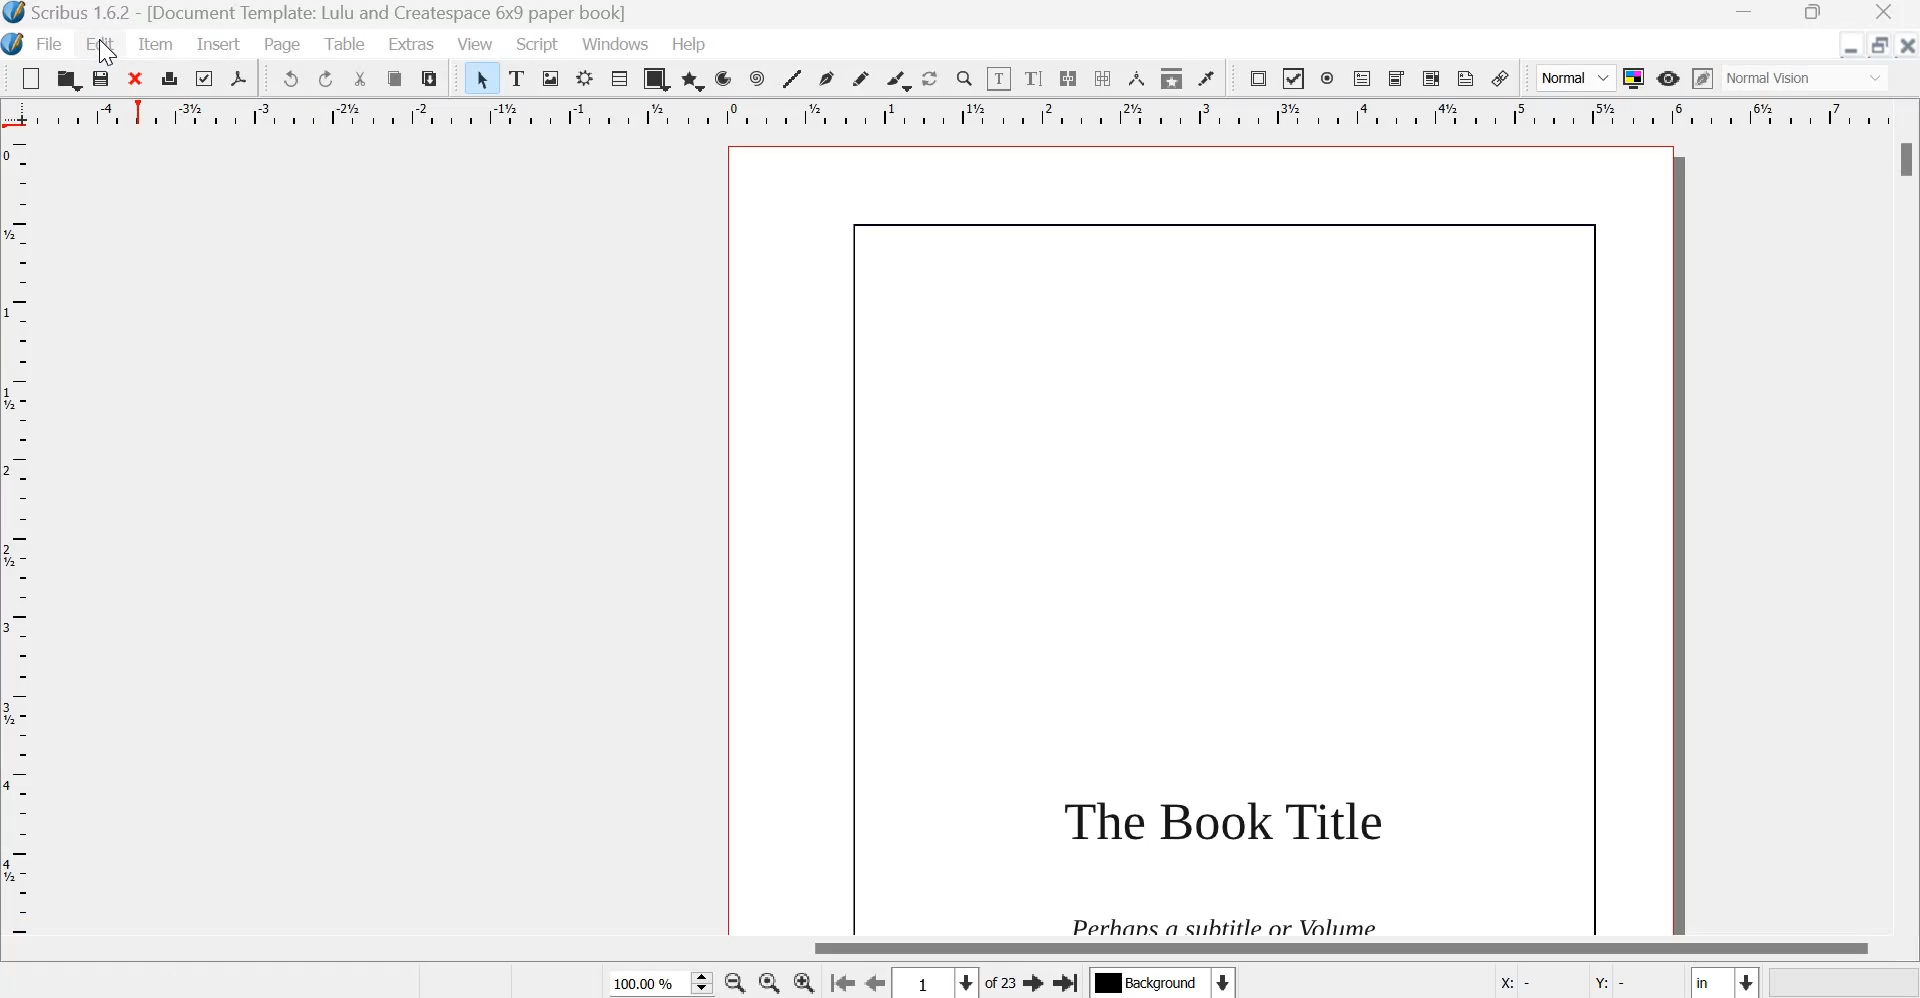  Describe the element at coordinates (793, 77) in the screenshot. I see `Line` at that location.